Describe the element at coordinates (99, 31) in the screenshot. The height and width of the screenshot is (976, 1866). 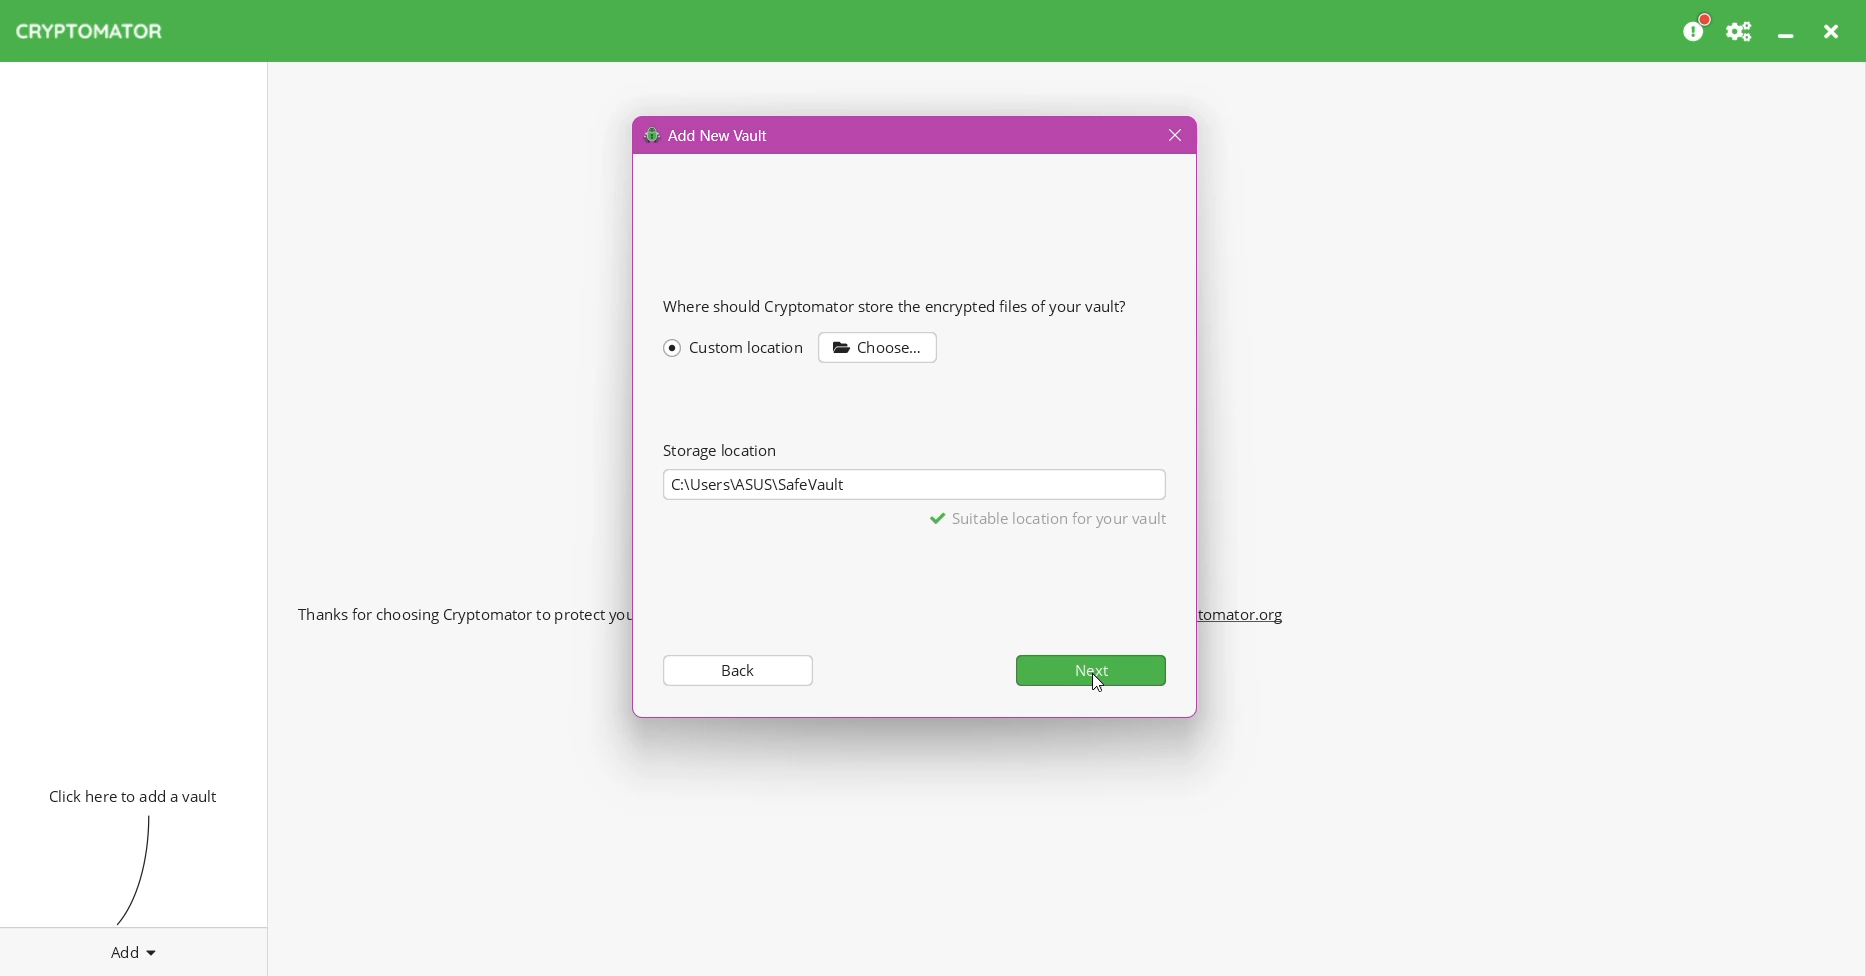
I see `CRYPTOMATOR Application Name` at that location.